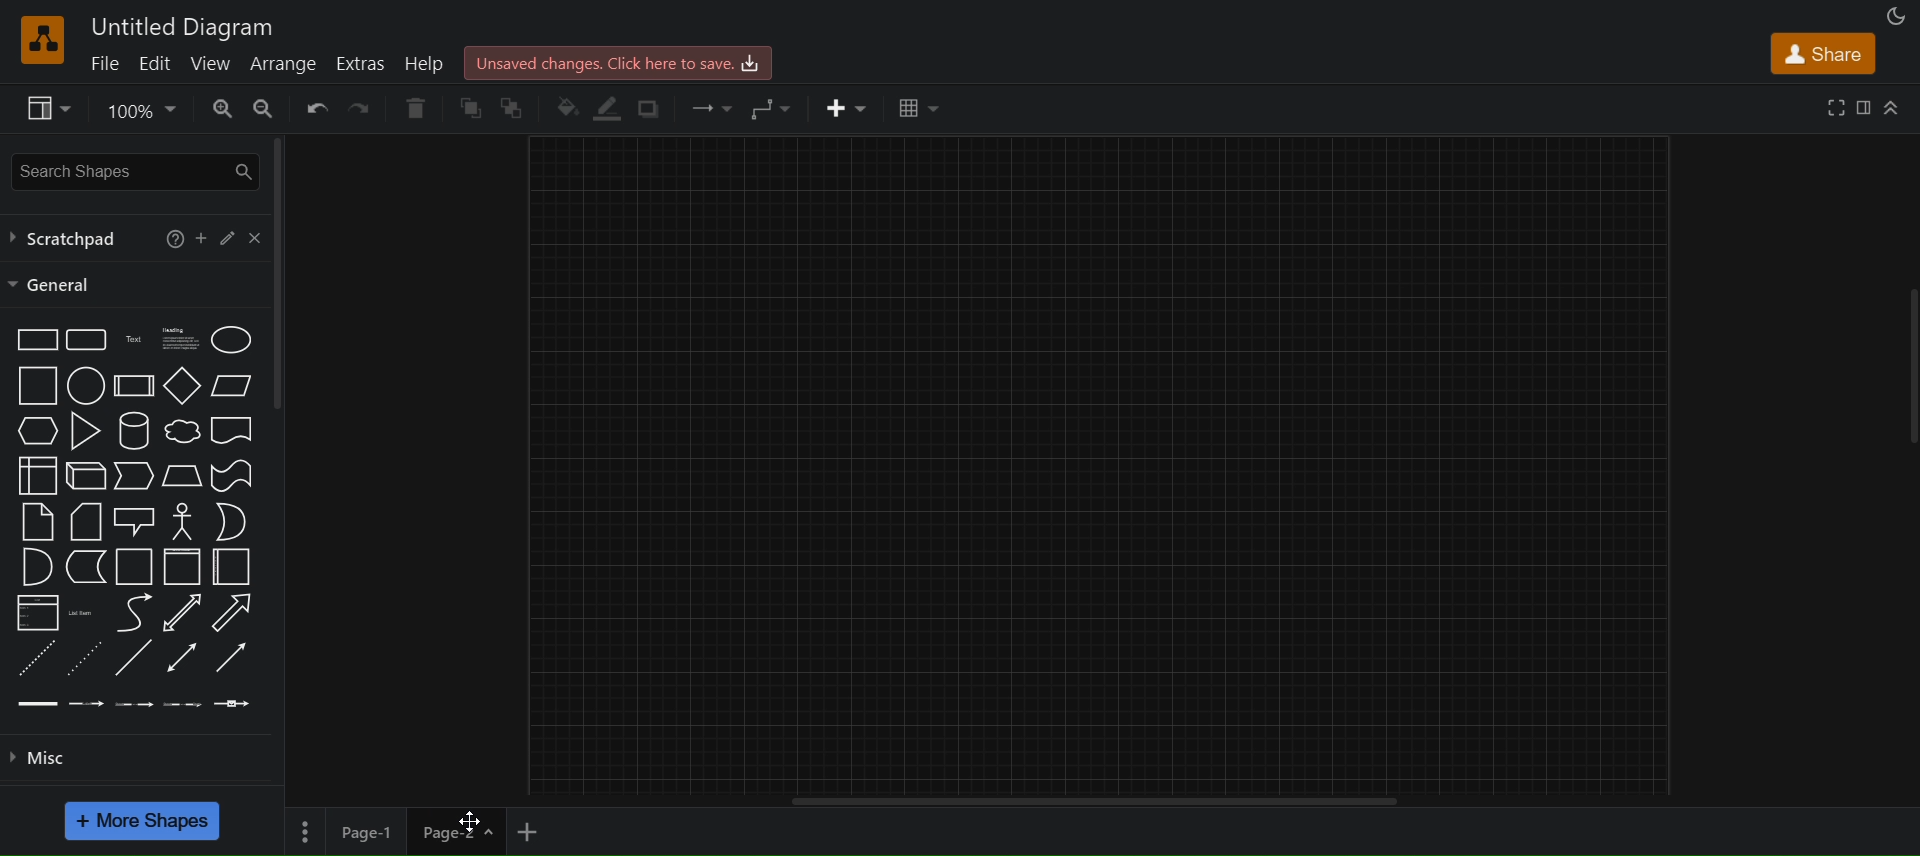  Describe the element at coordinates (200, 240) in the screenshot. I see `add` at that location.